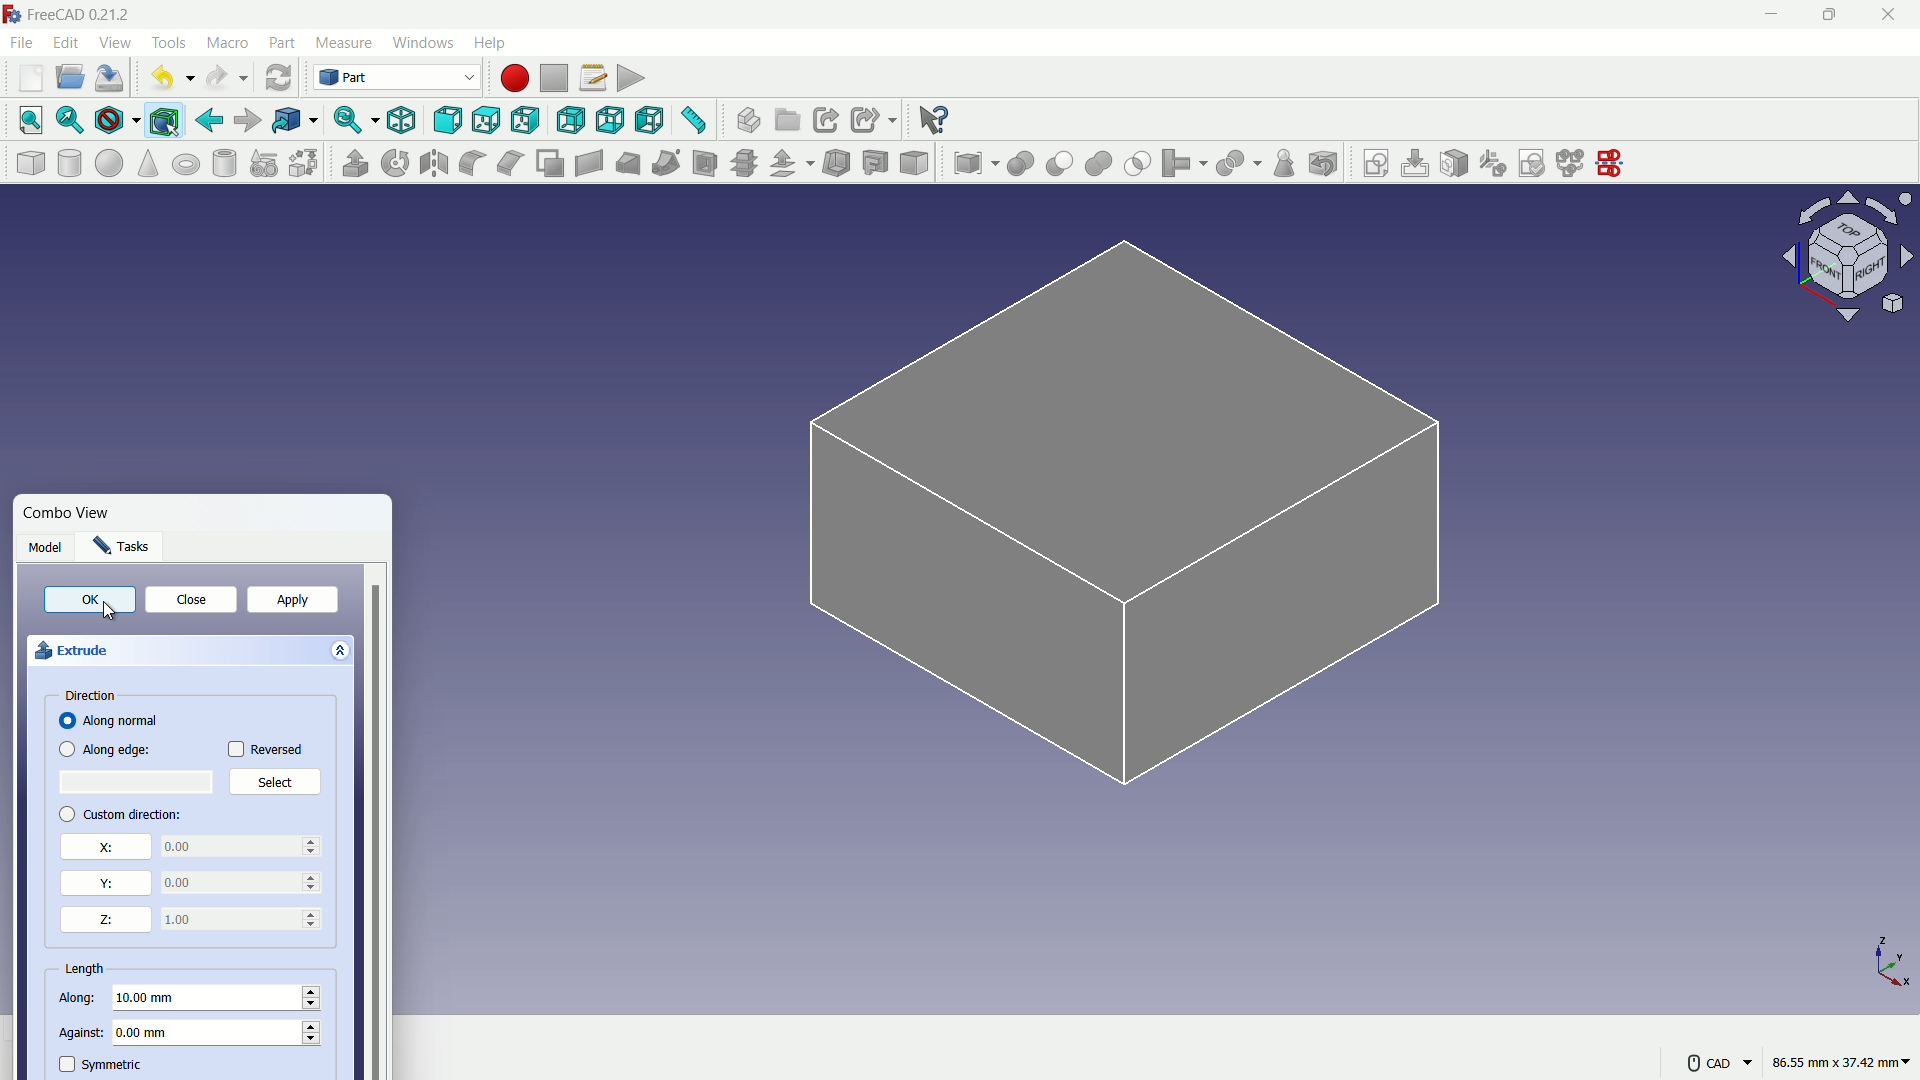 The height and width of the screenshot is (1080, 1920). Describe the element at coordinates (397, 78) in the screenshot. I see `switch workbenches` at that location.